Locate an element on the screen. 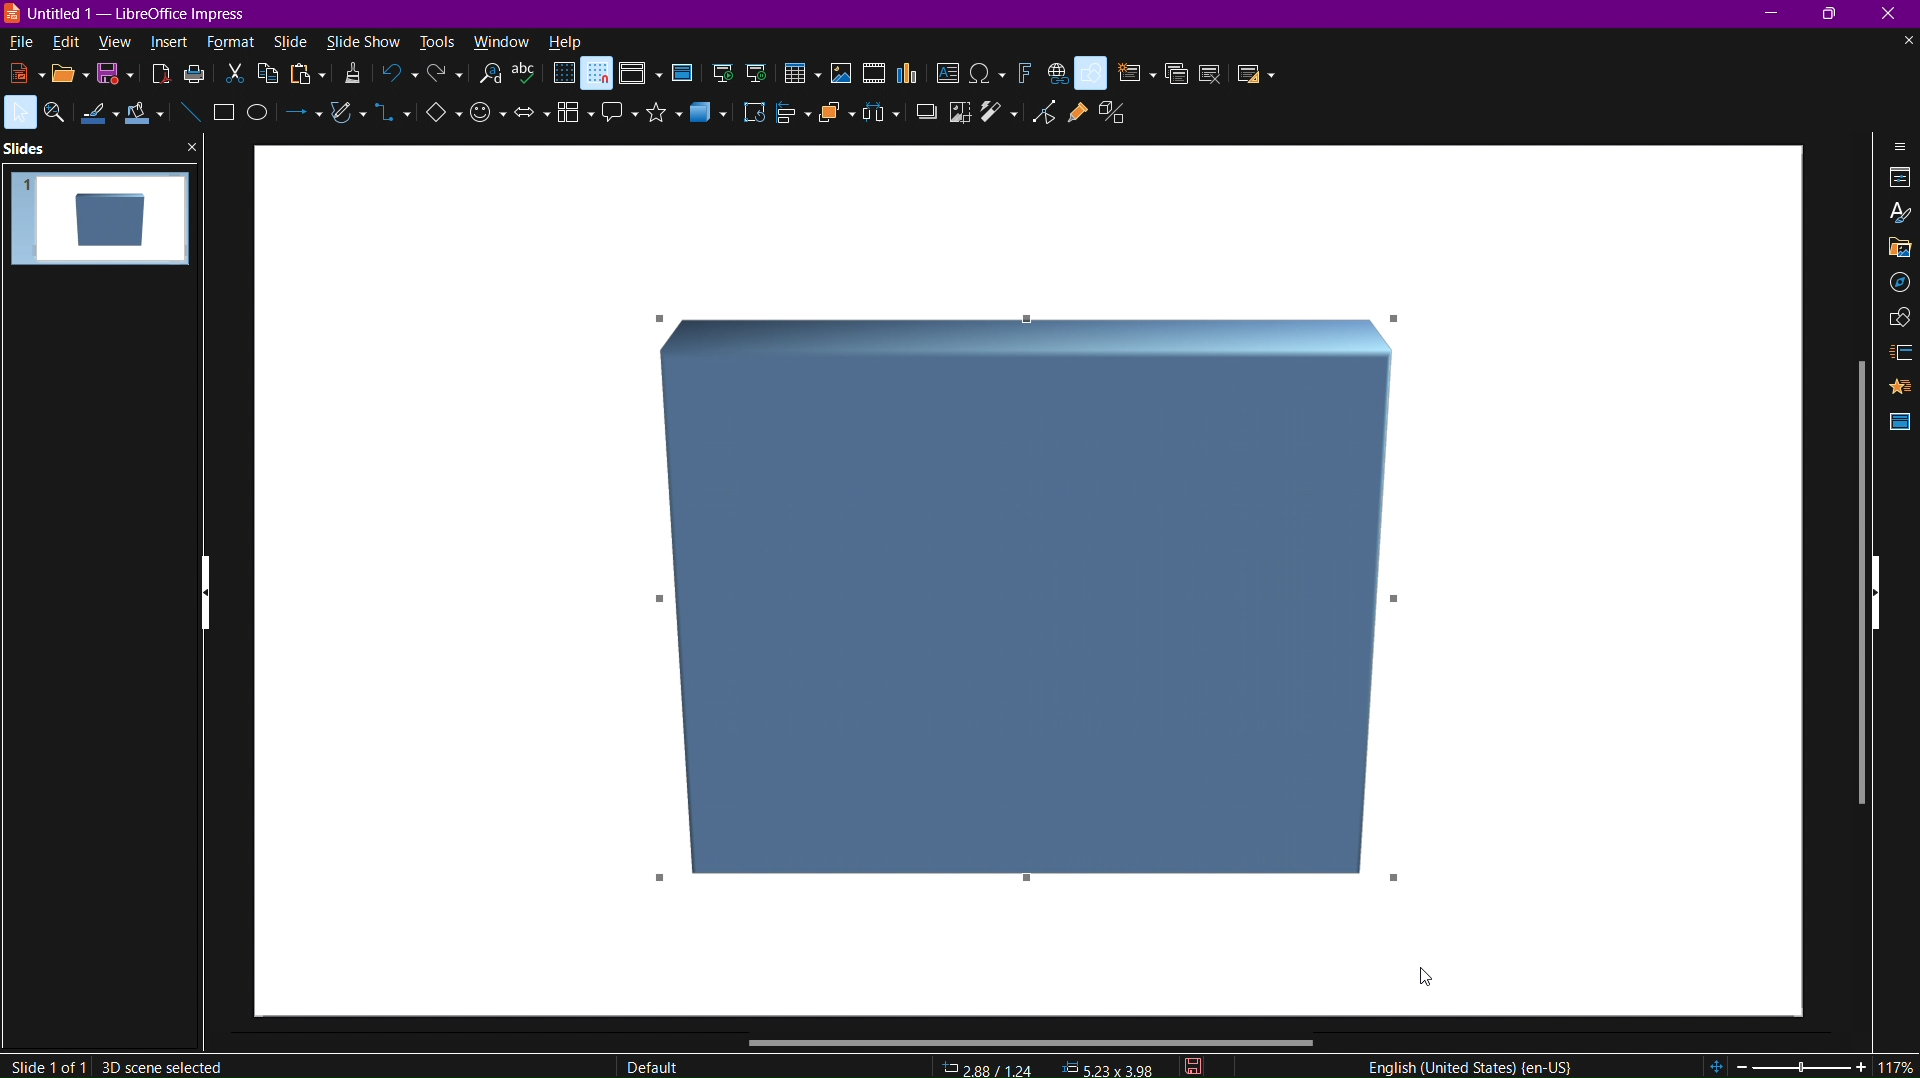 The width and height of the screenshot is (1920, 1078). Slide 1 of 1 is located at coordinates (47, 1066).